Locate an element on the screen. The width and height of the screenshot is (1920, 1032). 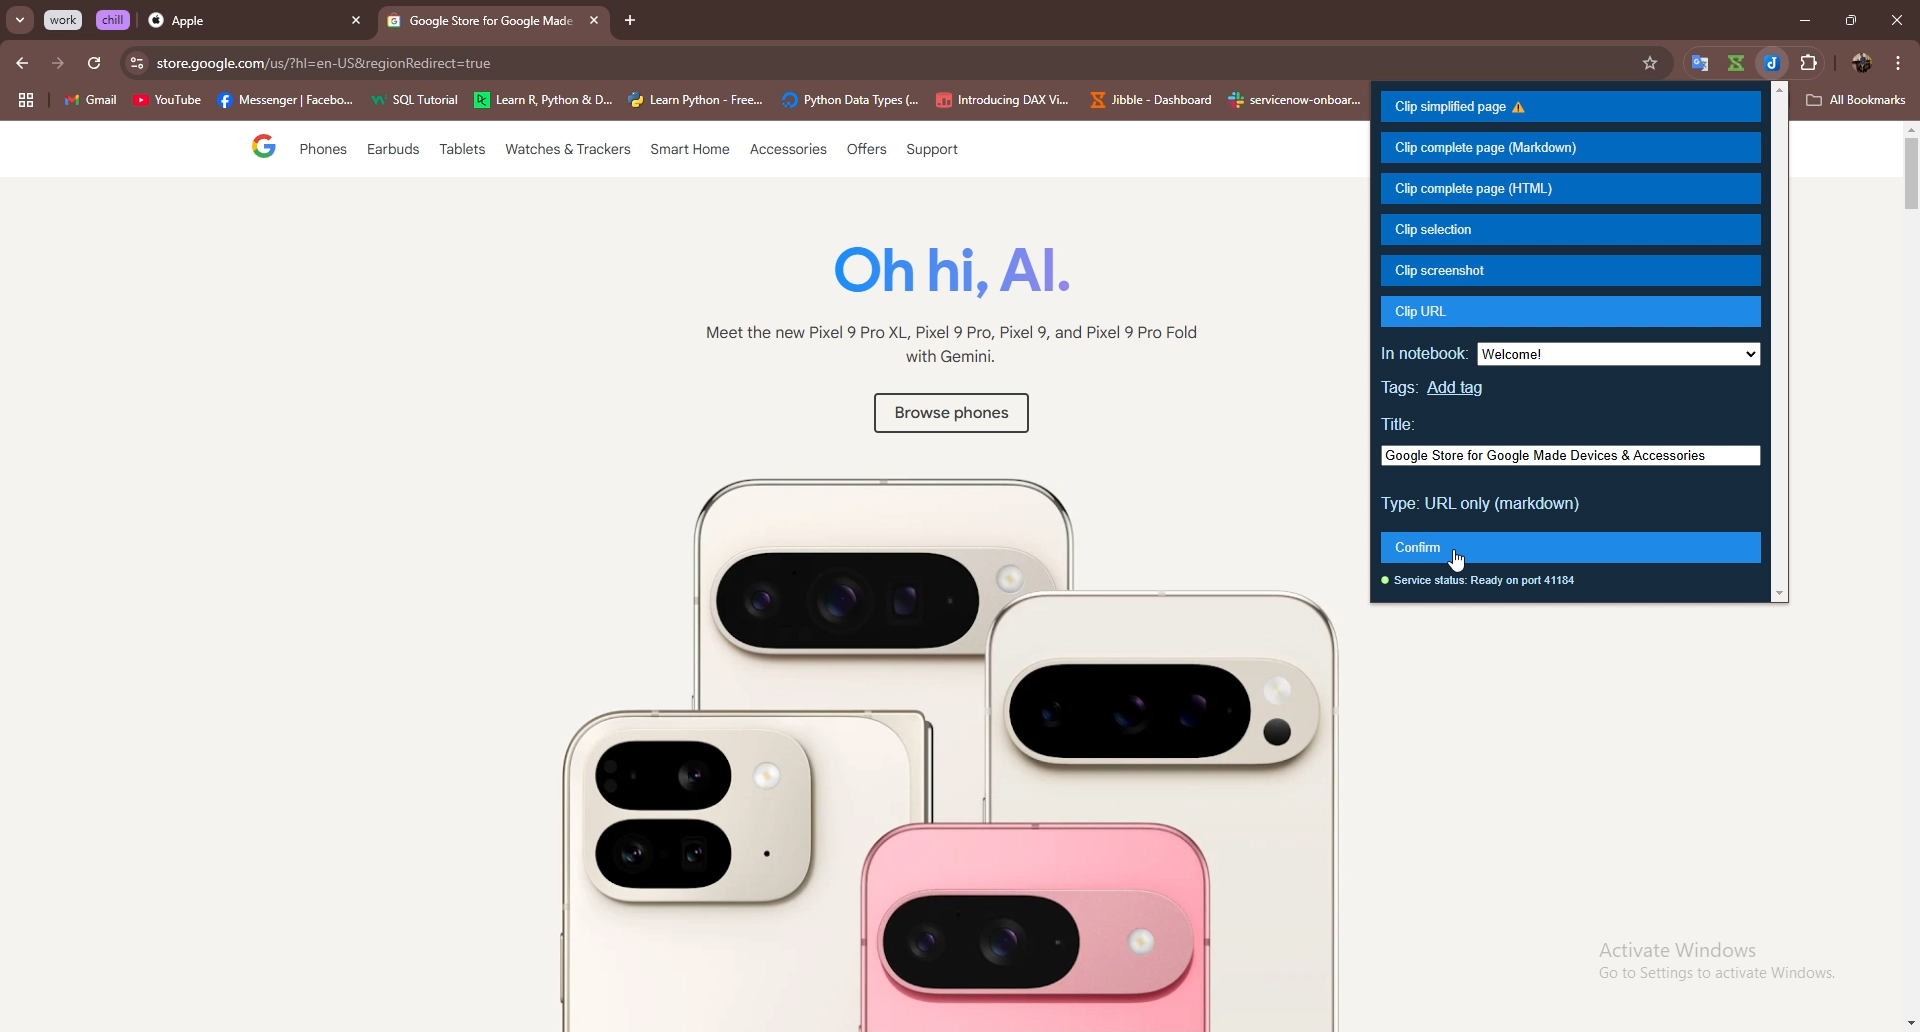
close is located at coordinates (1896, 20).